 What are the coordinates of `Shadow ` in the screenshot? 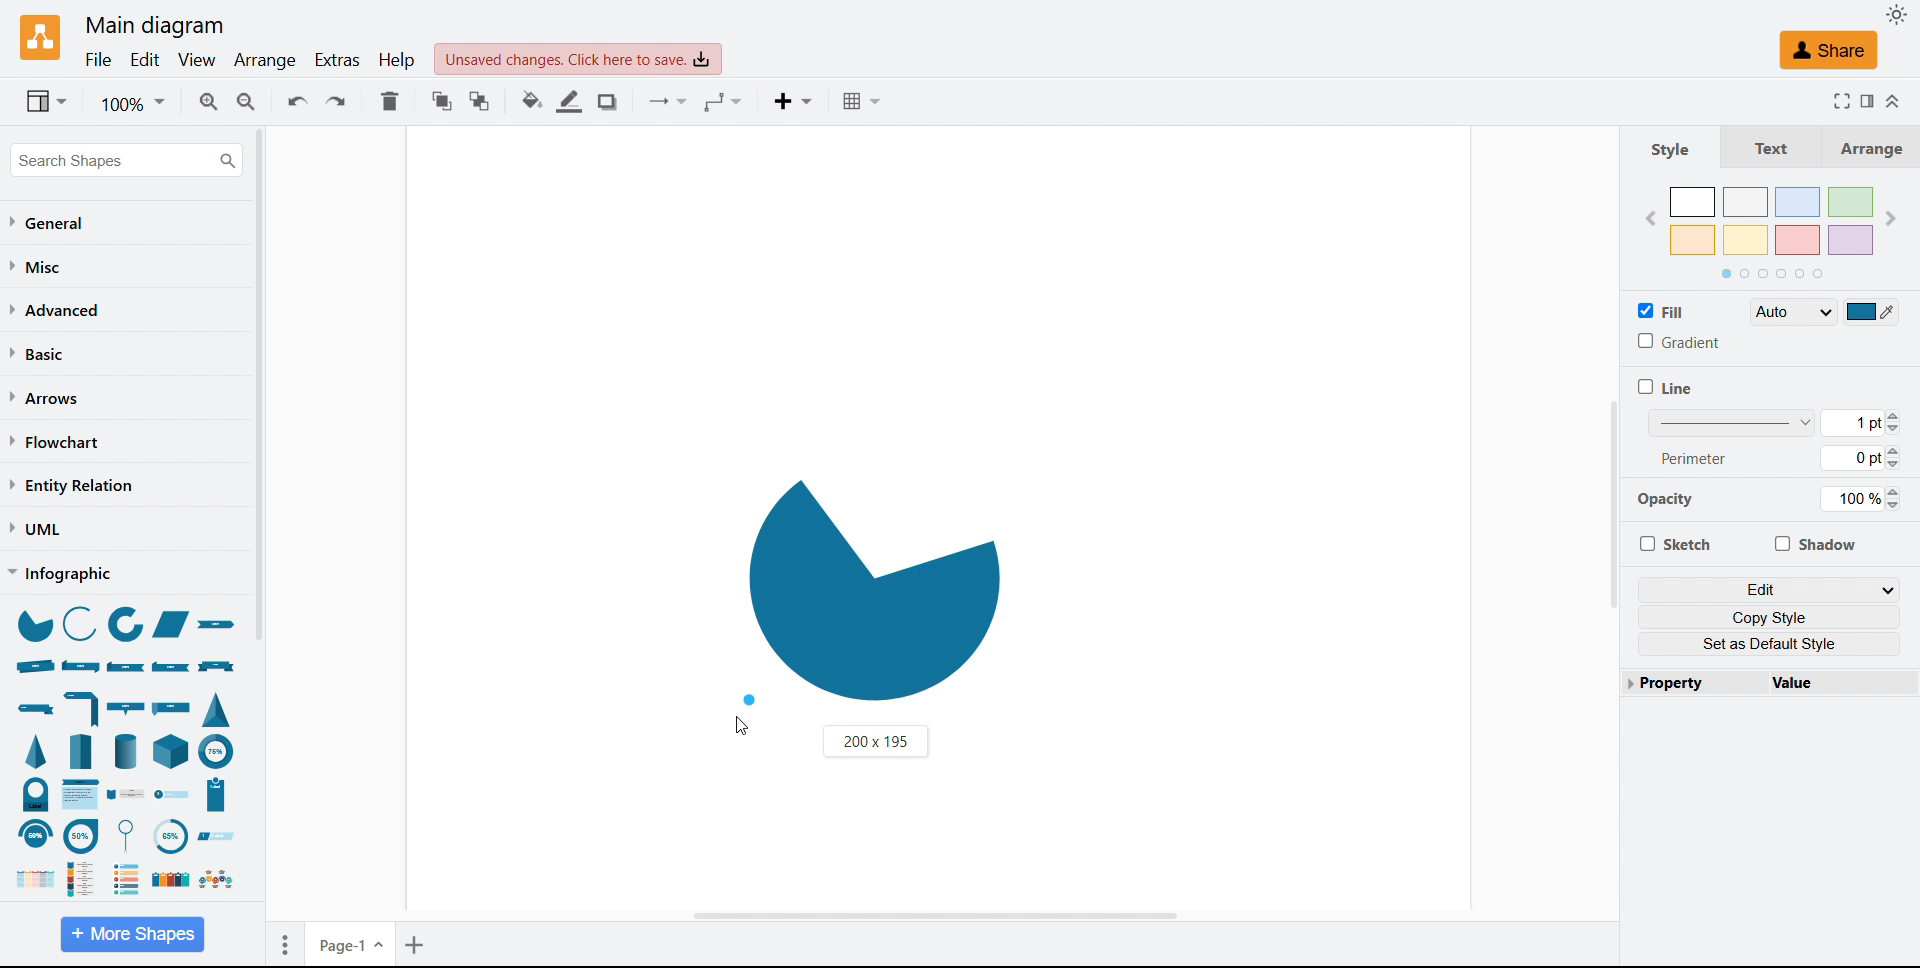 It's located at (611, 102).